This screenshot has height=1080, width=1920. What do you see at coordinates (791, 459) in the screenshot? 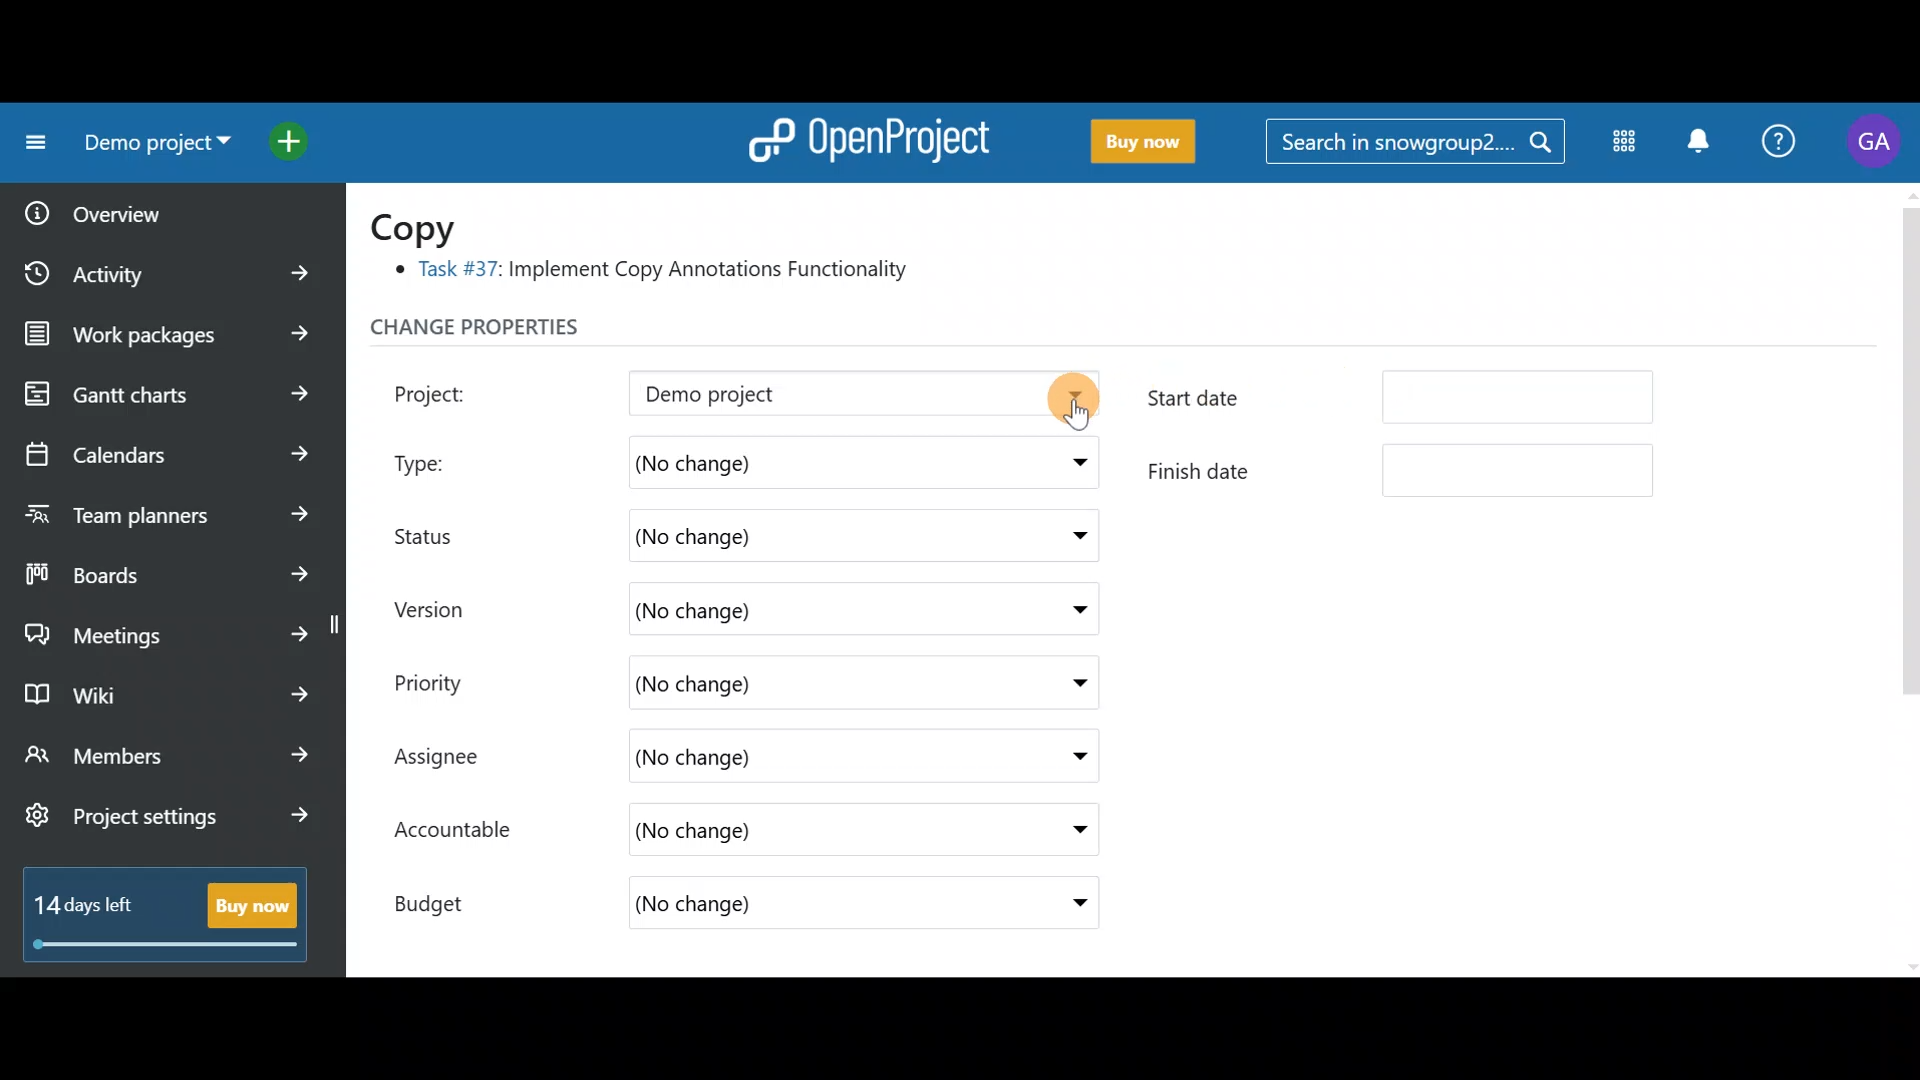
I see `(No change)` at bounding box center [791, 459].